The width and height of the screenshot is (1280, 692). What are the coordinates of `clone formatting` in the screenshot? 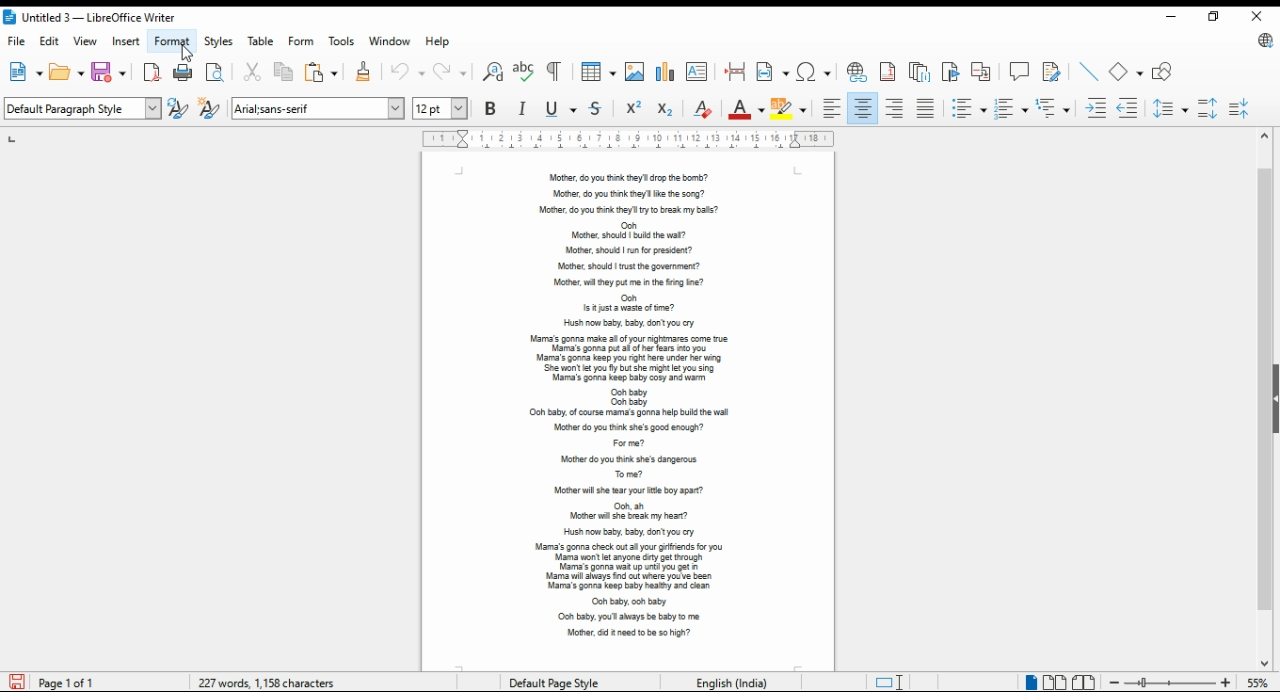 It's located at (364, 72).